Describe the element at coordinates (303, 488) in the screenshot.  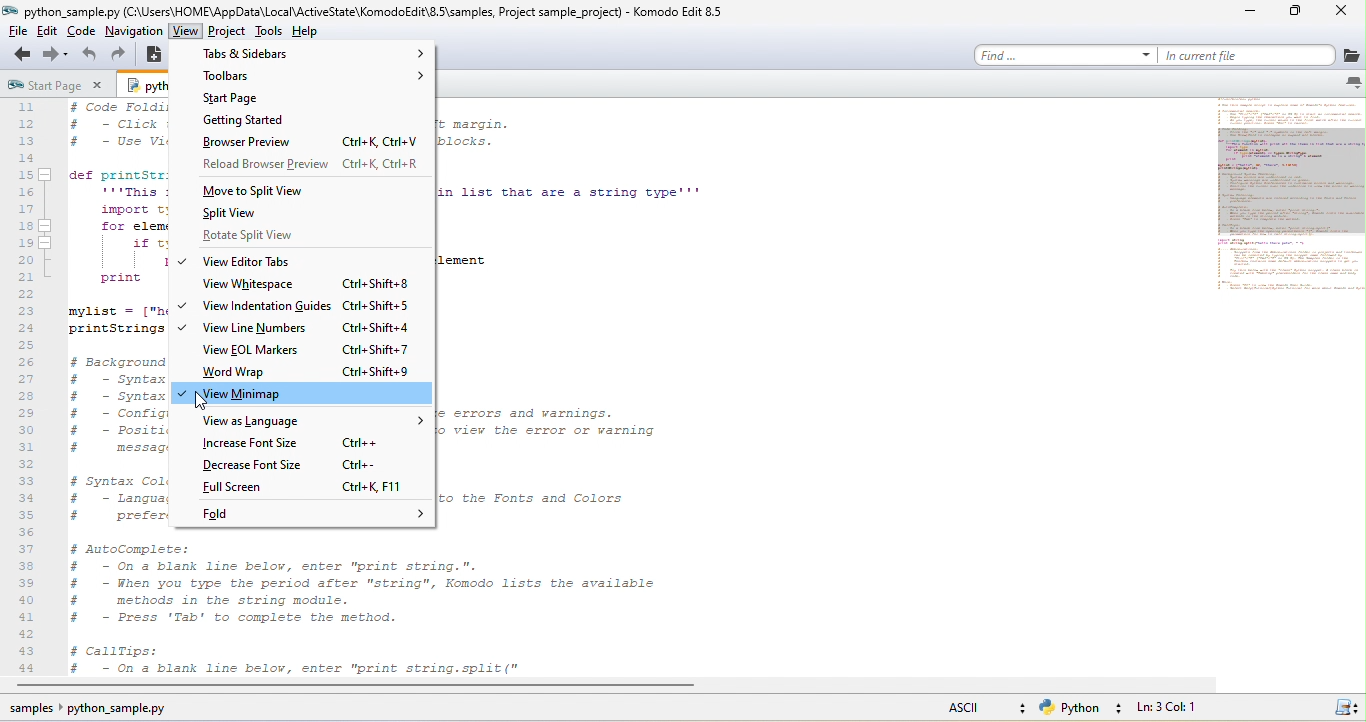
I see `full screen` at that location.